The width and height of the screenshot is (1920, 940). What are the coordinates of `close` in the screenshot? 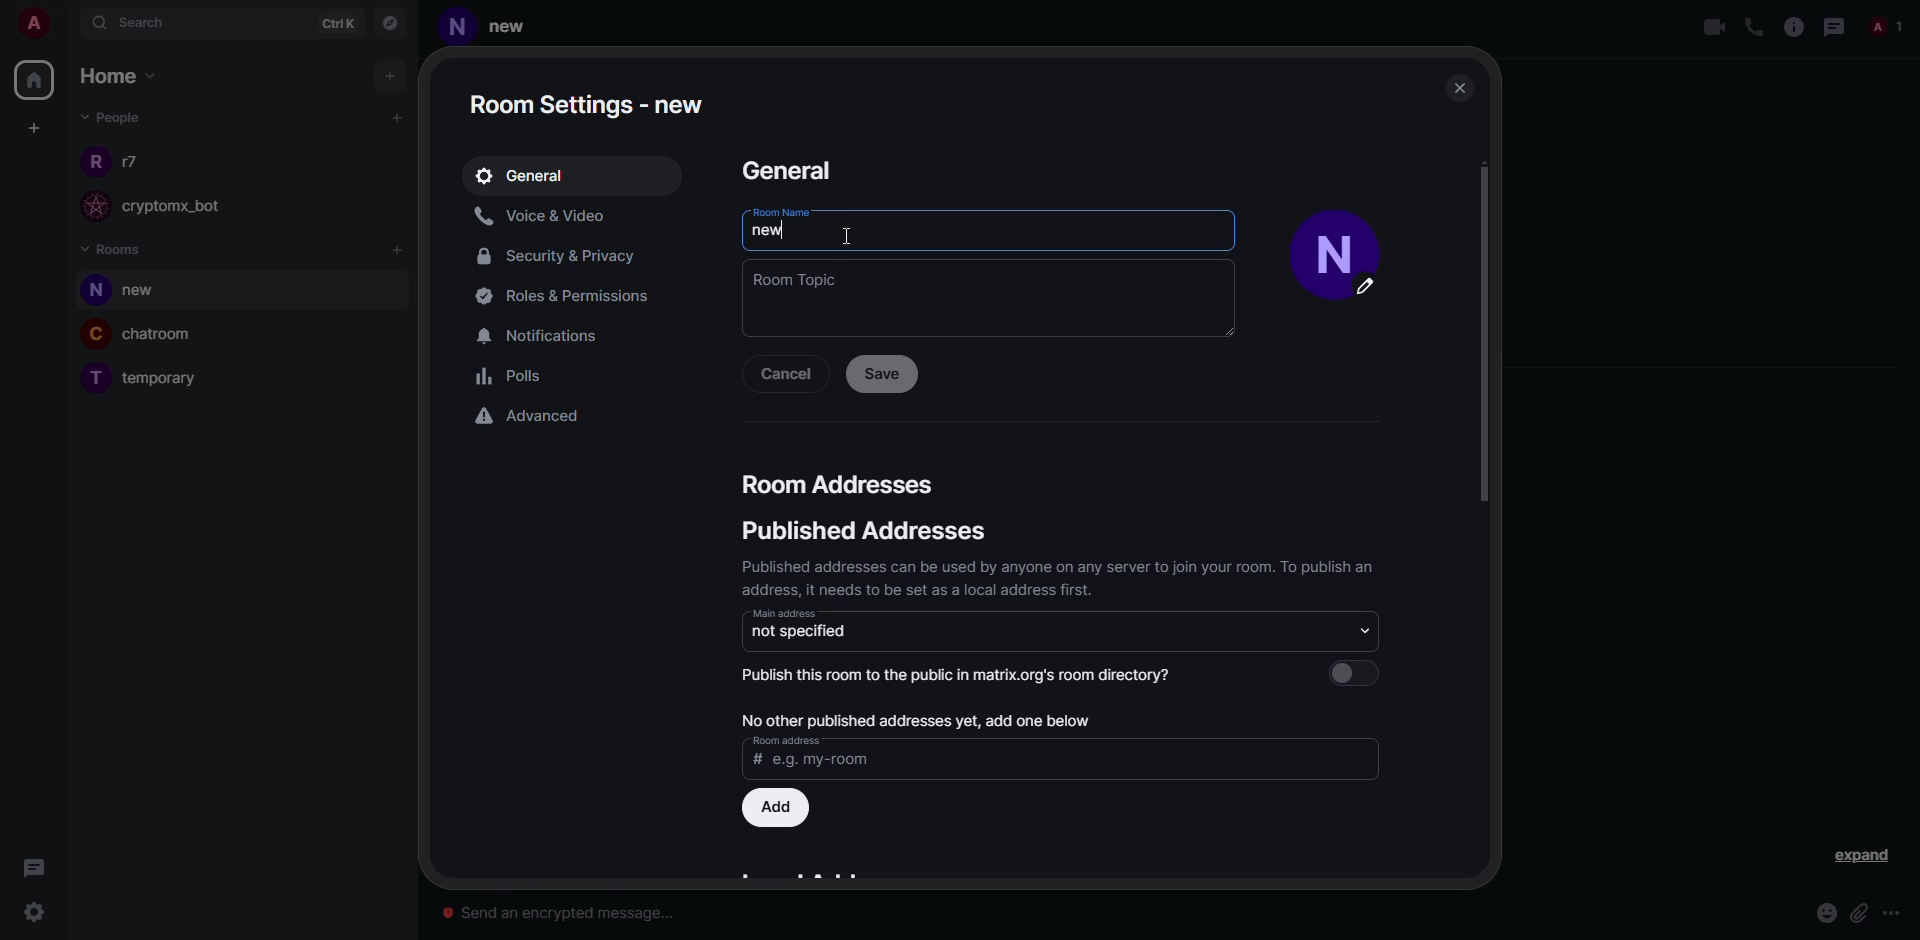 It's located at (1460, 86).